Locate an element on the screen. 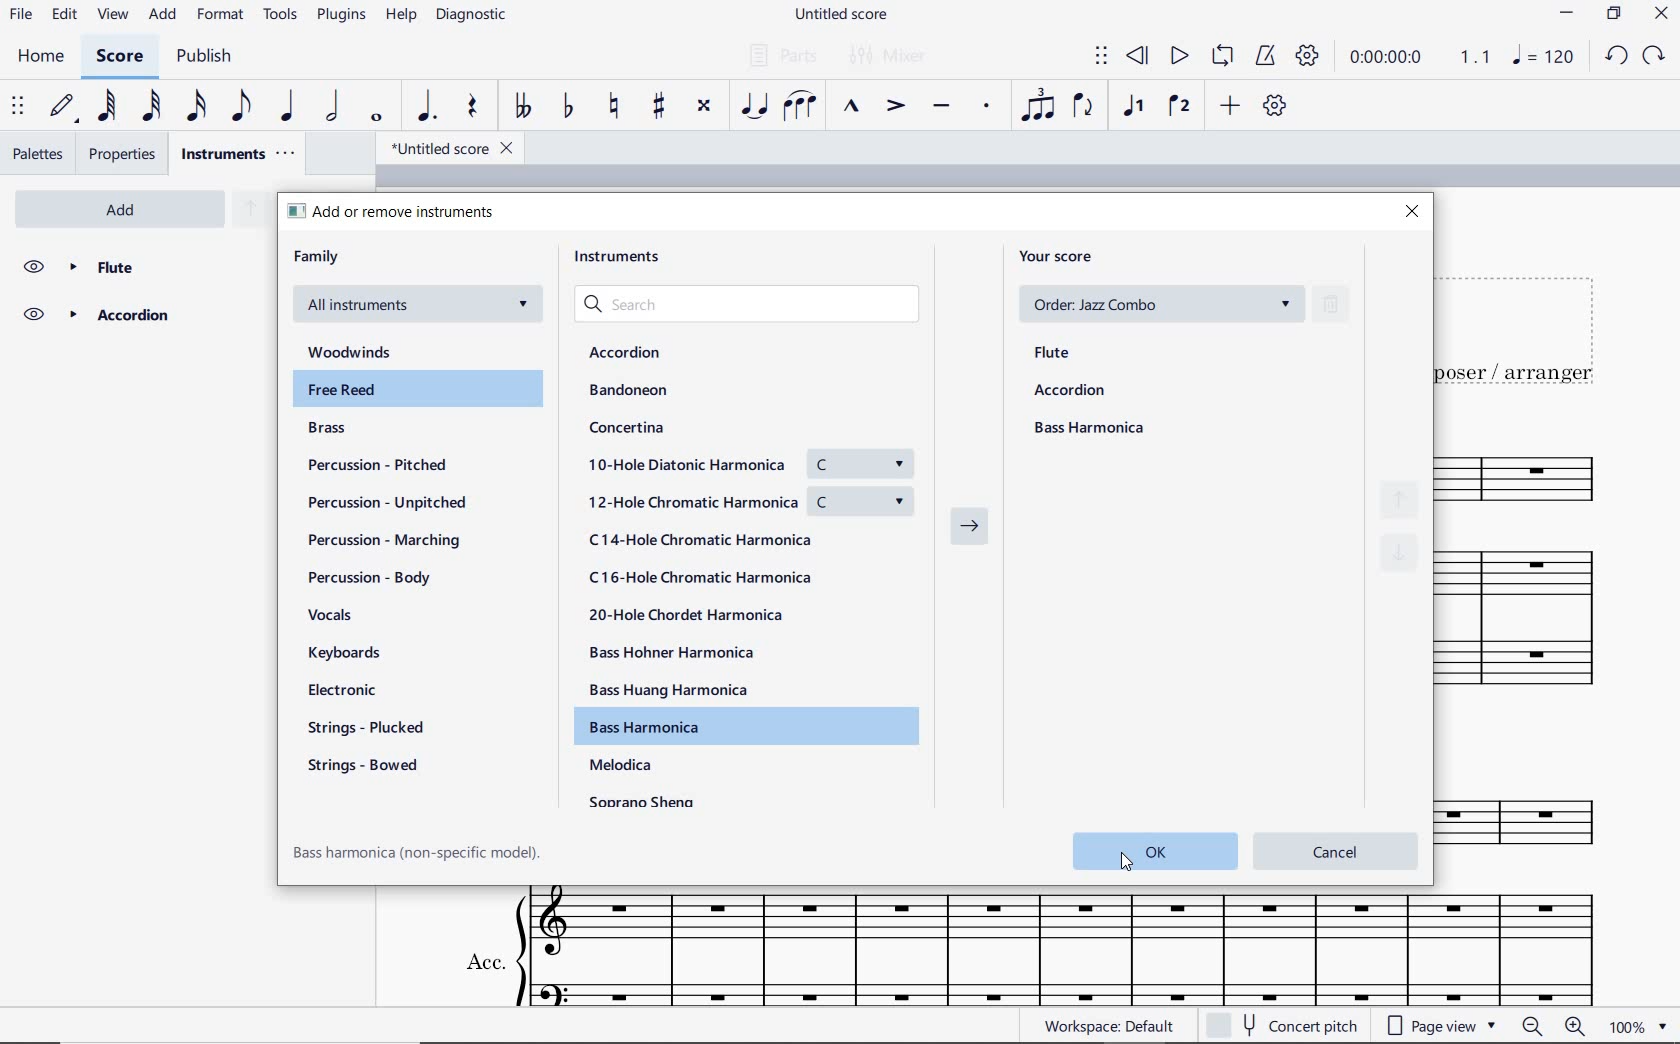  HELP is located at coordinates (402, 16).